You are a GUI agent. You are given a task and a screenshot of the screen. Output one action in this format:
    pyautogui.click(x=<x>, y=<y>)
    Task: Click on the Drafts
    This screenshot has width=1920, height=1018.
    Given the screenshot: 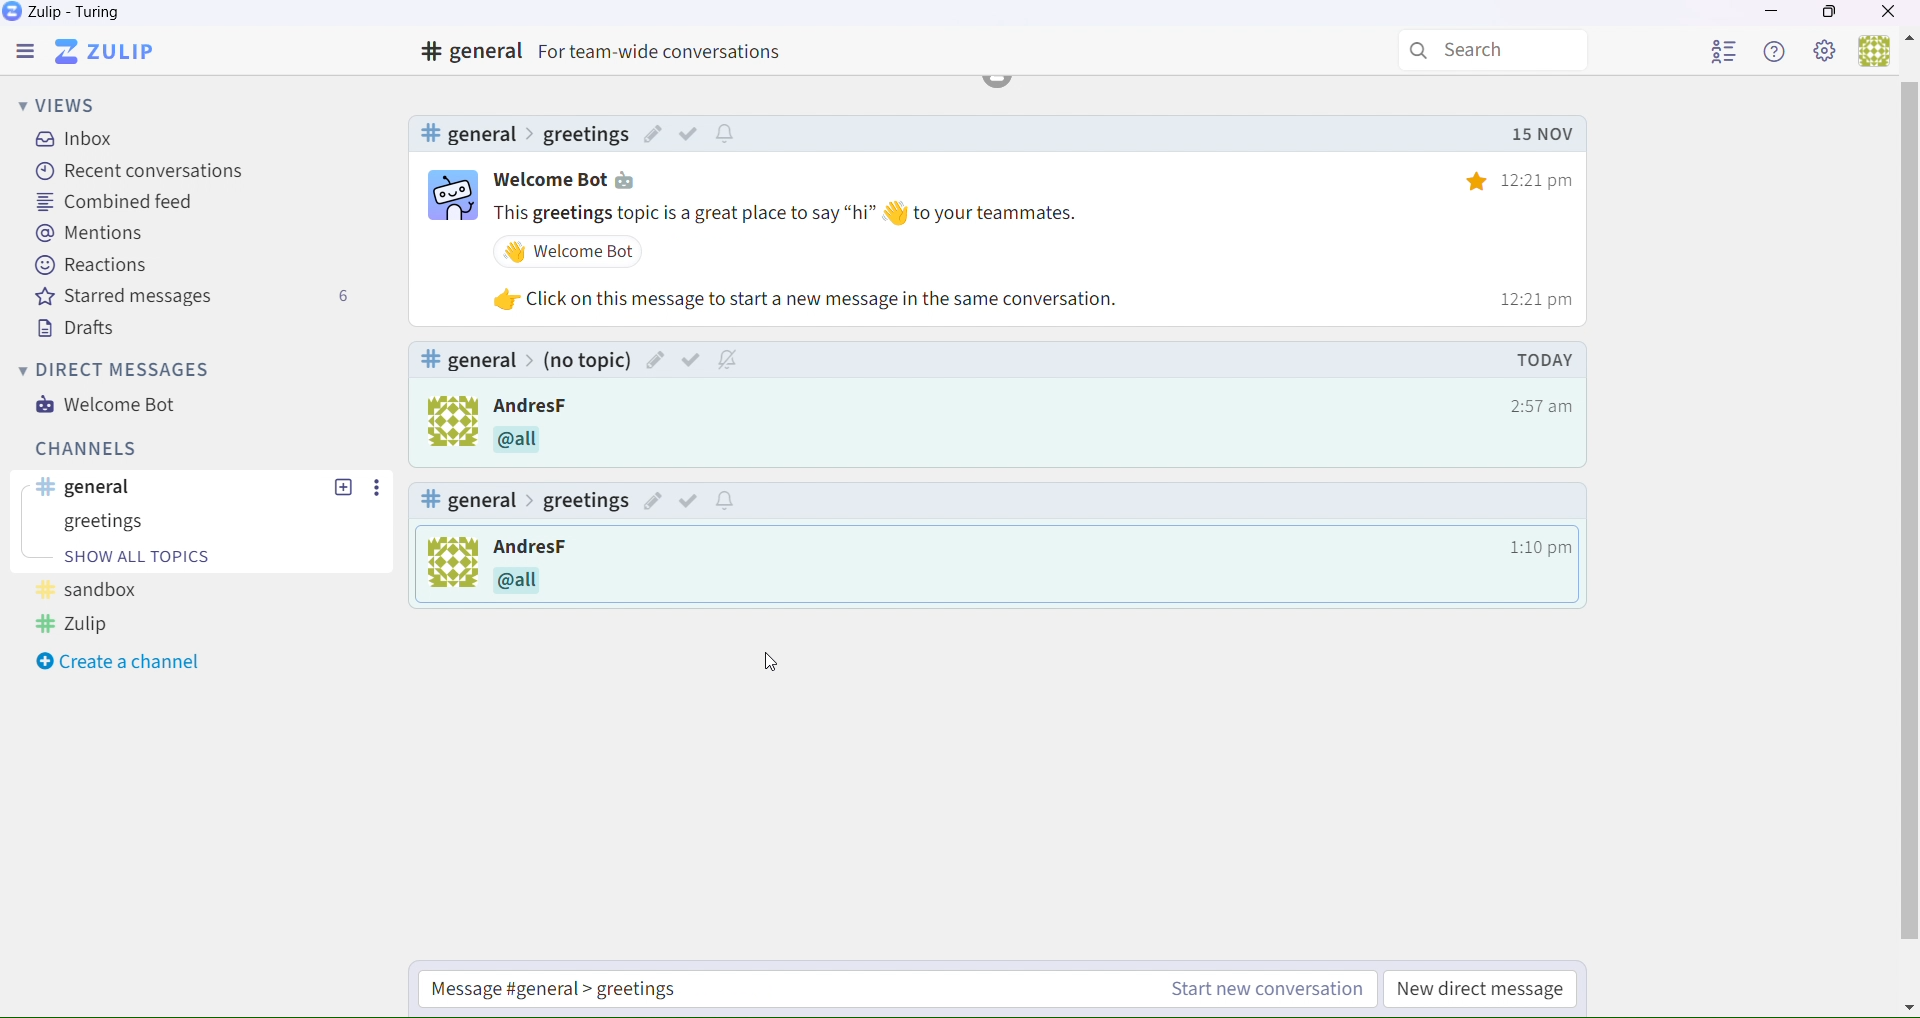 What is the action you would take?
    pyautogui.click(x=73, y=328)
    